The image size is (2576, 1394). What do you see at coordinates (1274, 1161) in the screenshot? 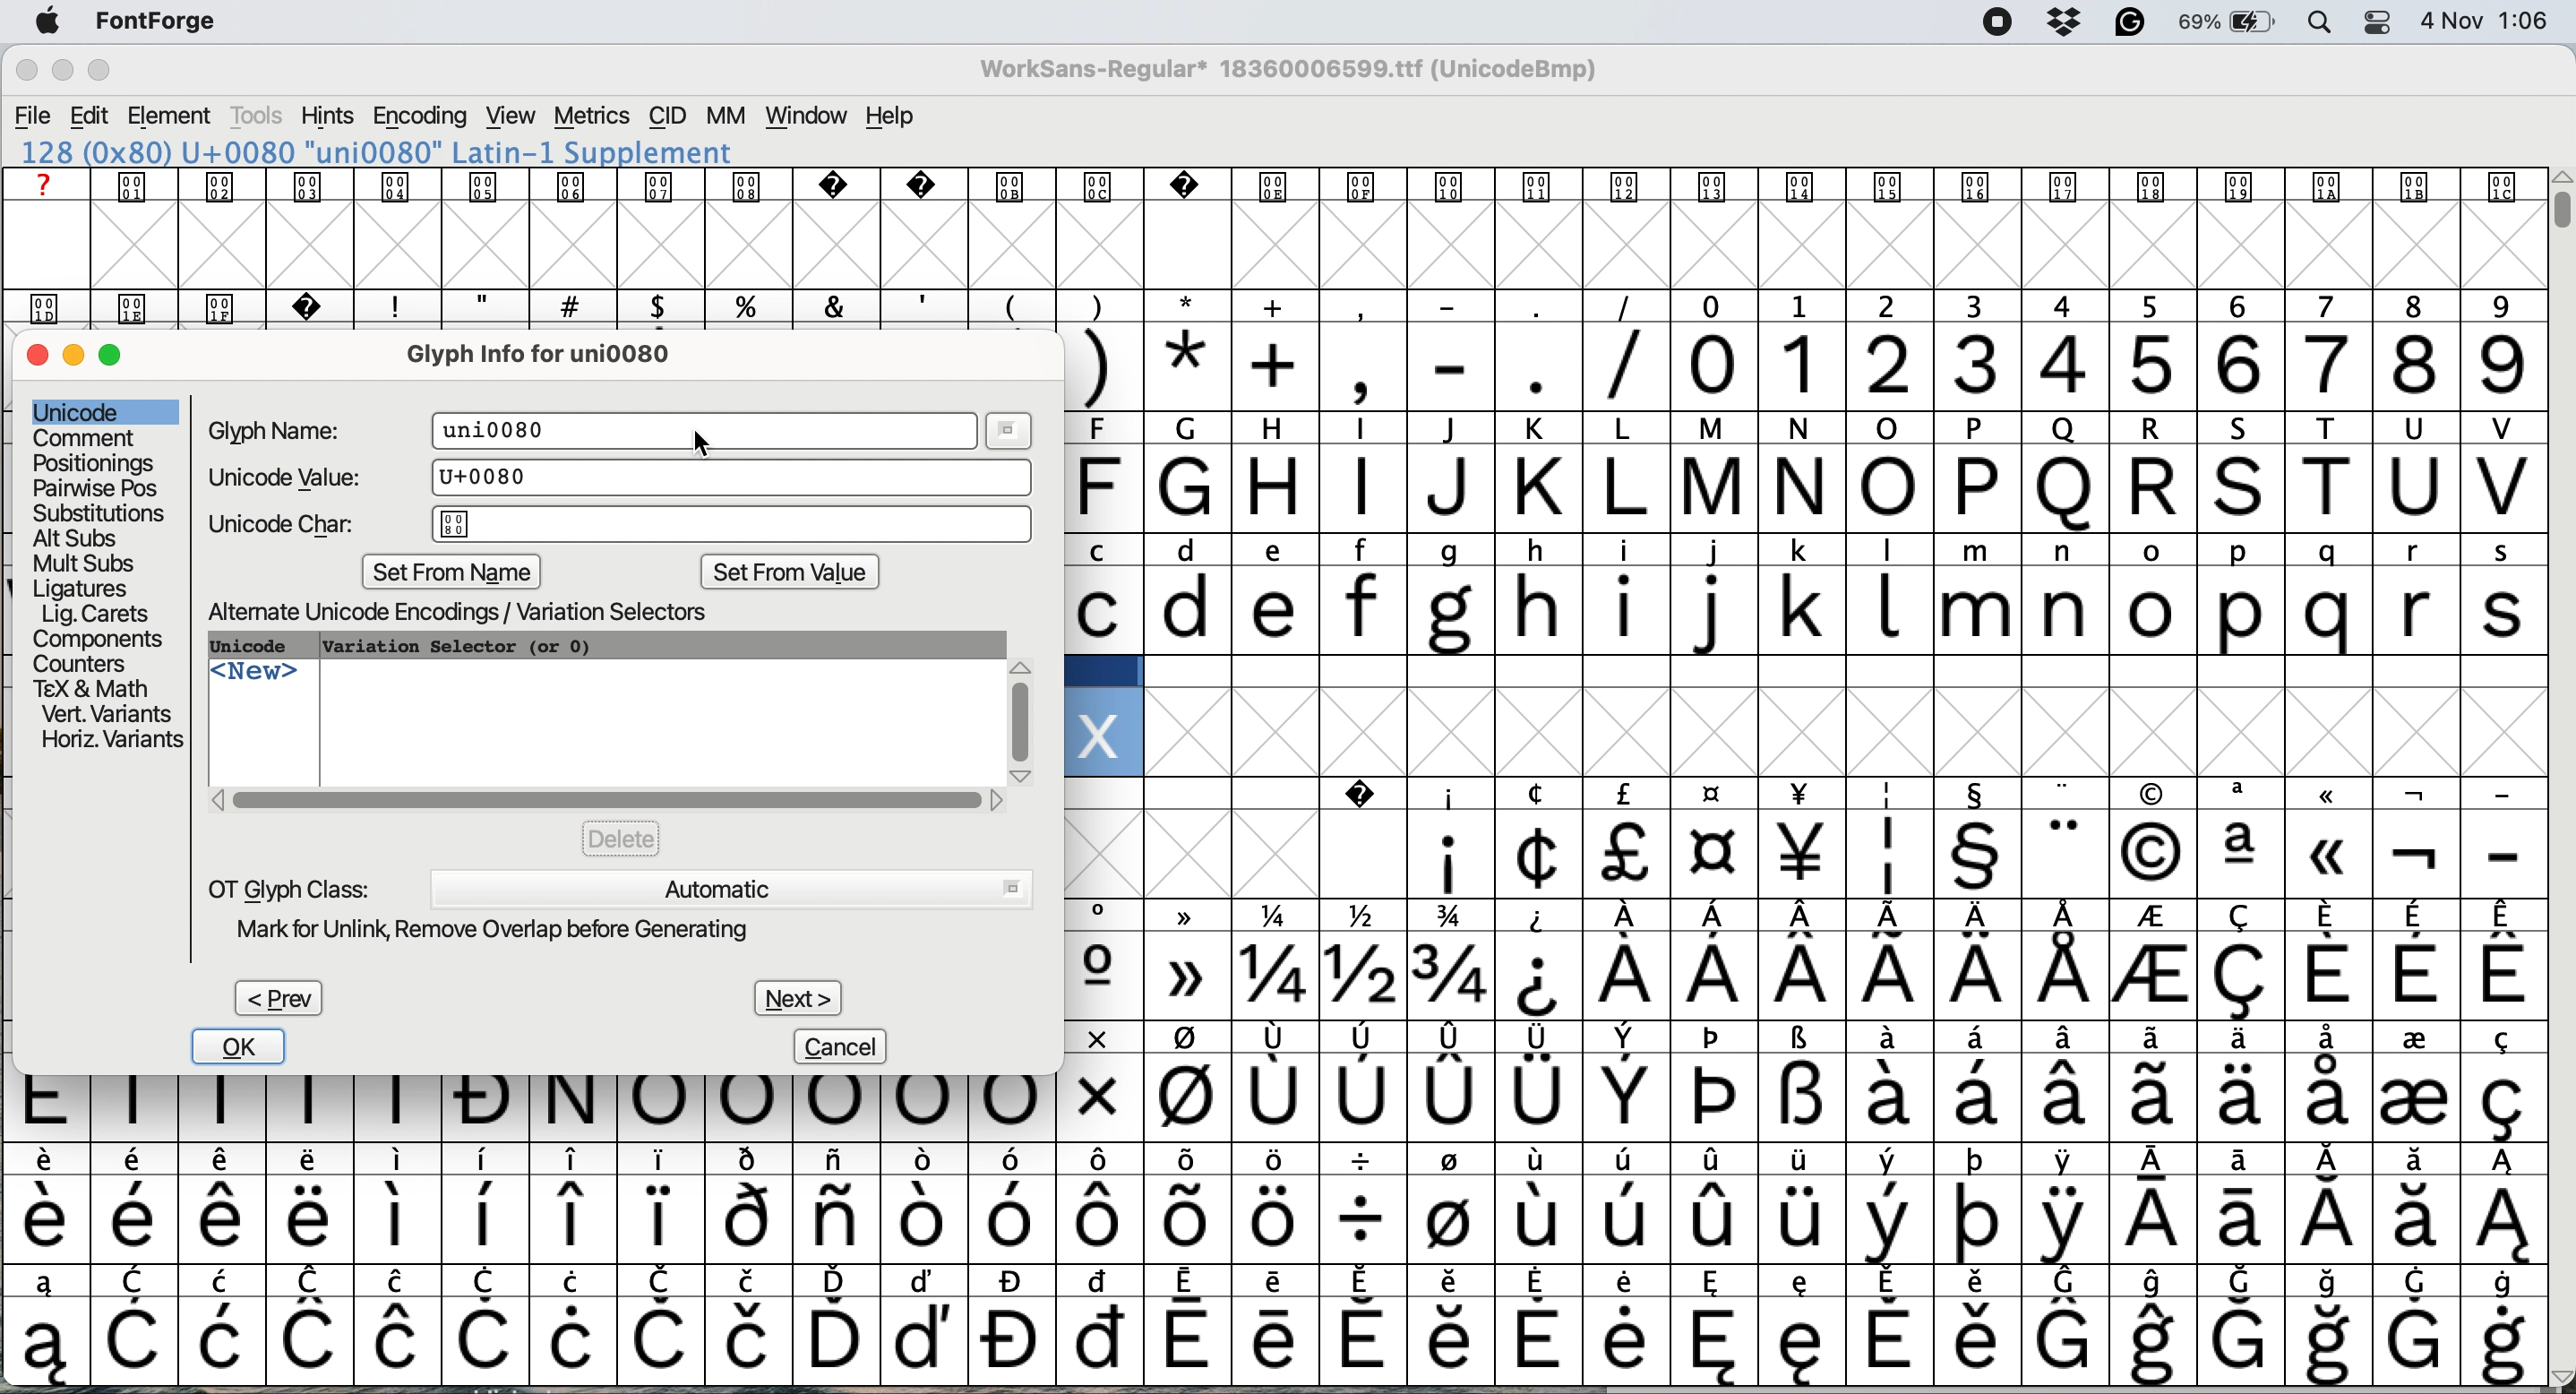
I see `special characters` at bounding box center [1274, 1161].